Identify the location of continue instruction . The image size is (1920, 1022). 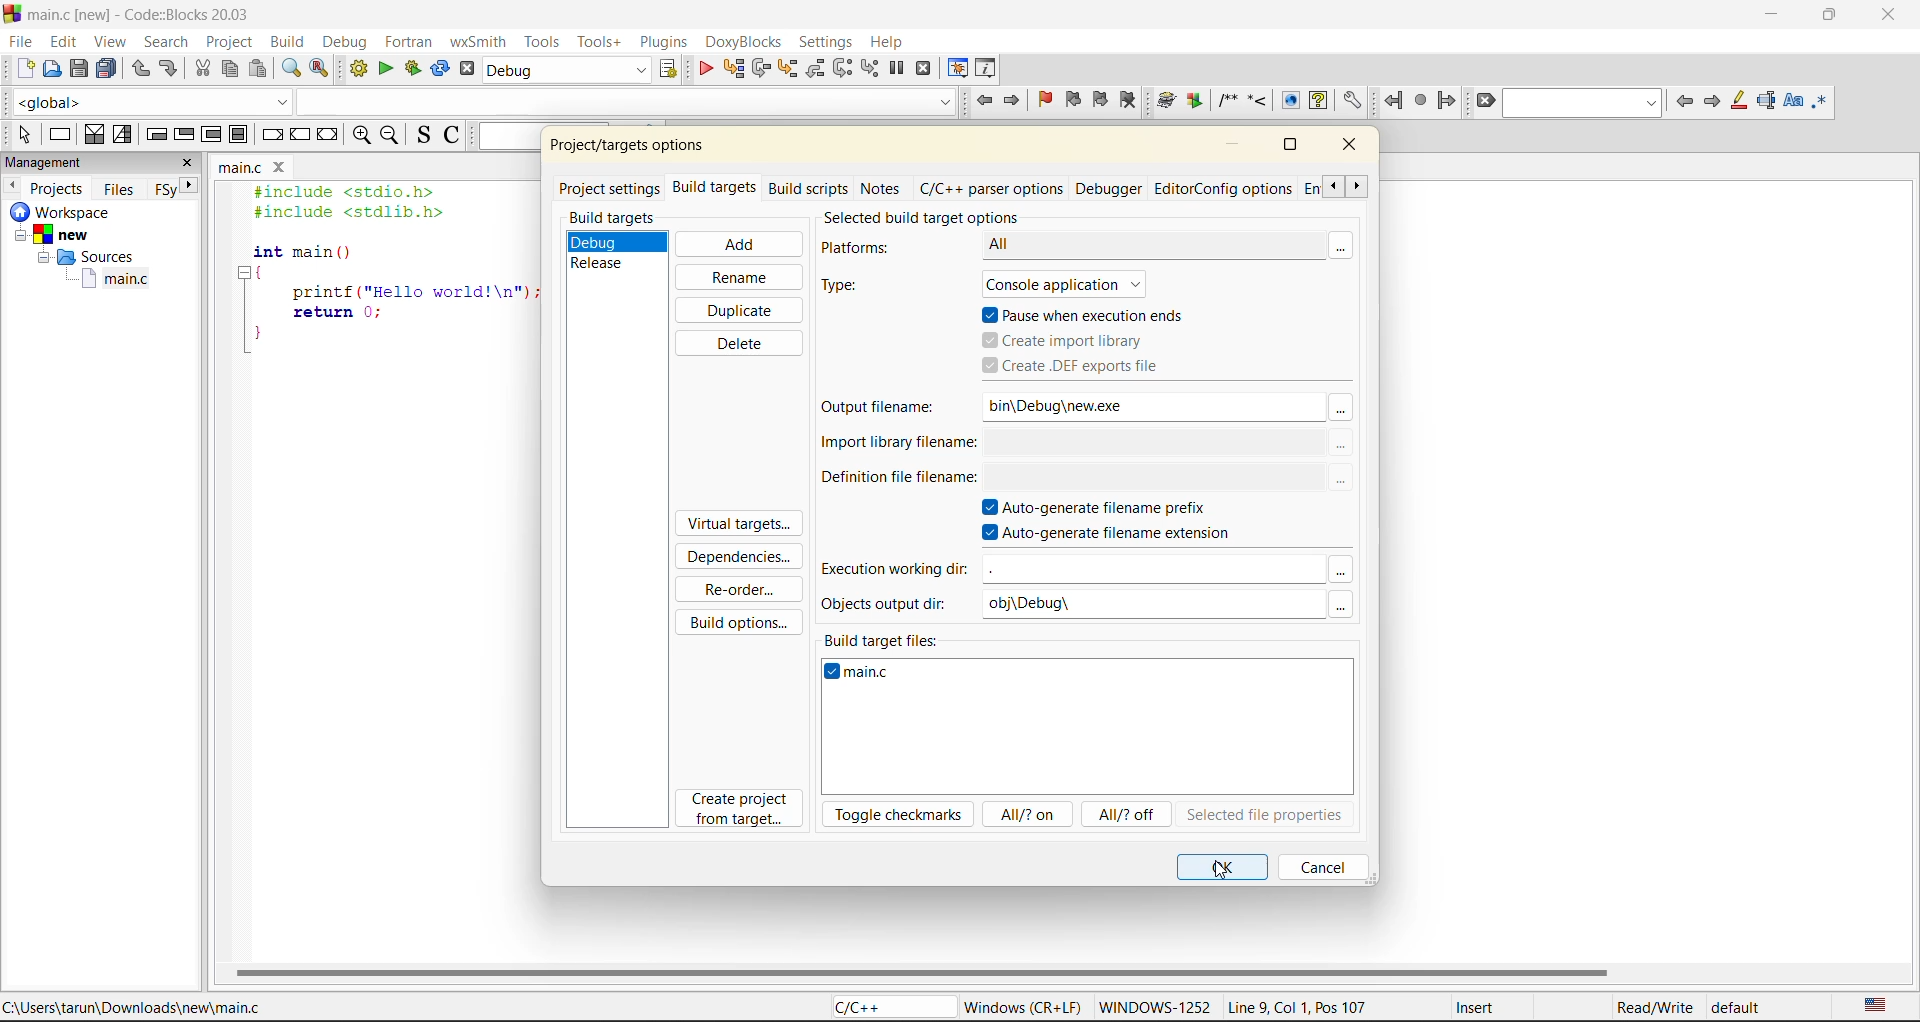
(300, 136).